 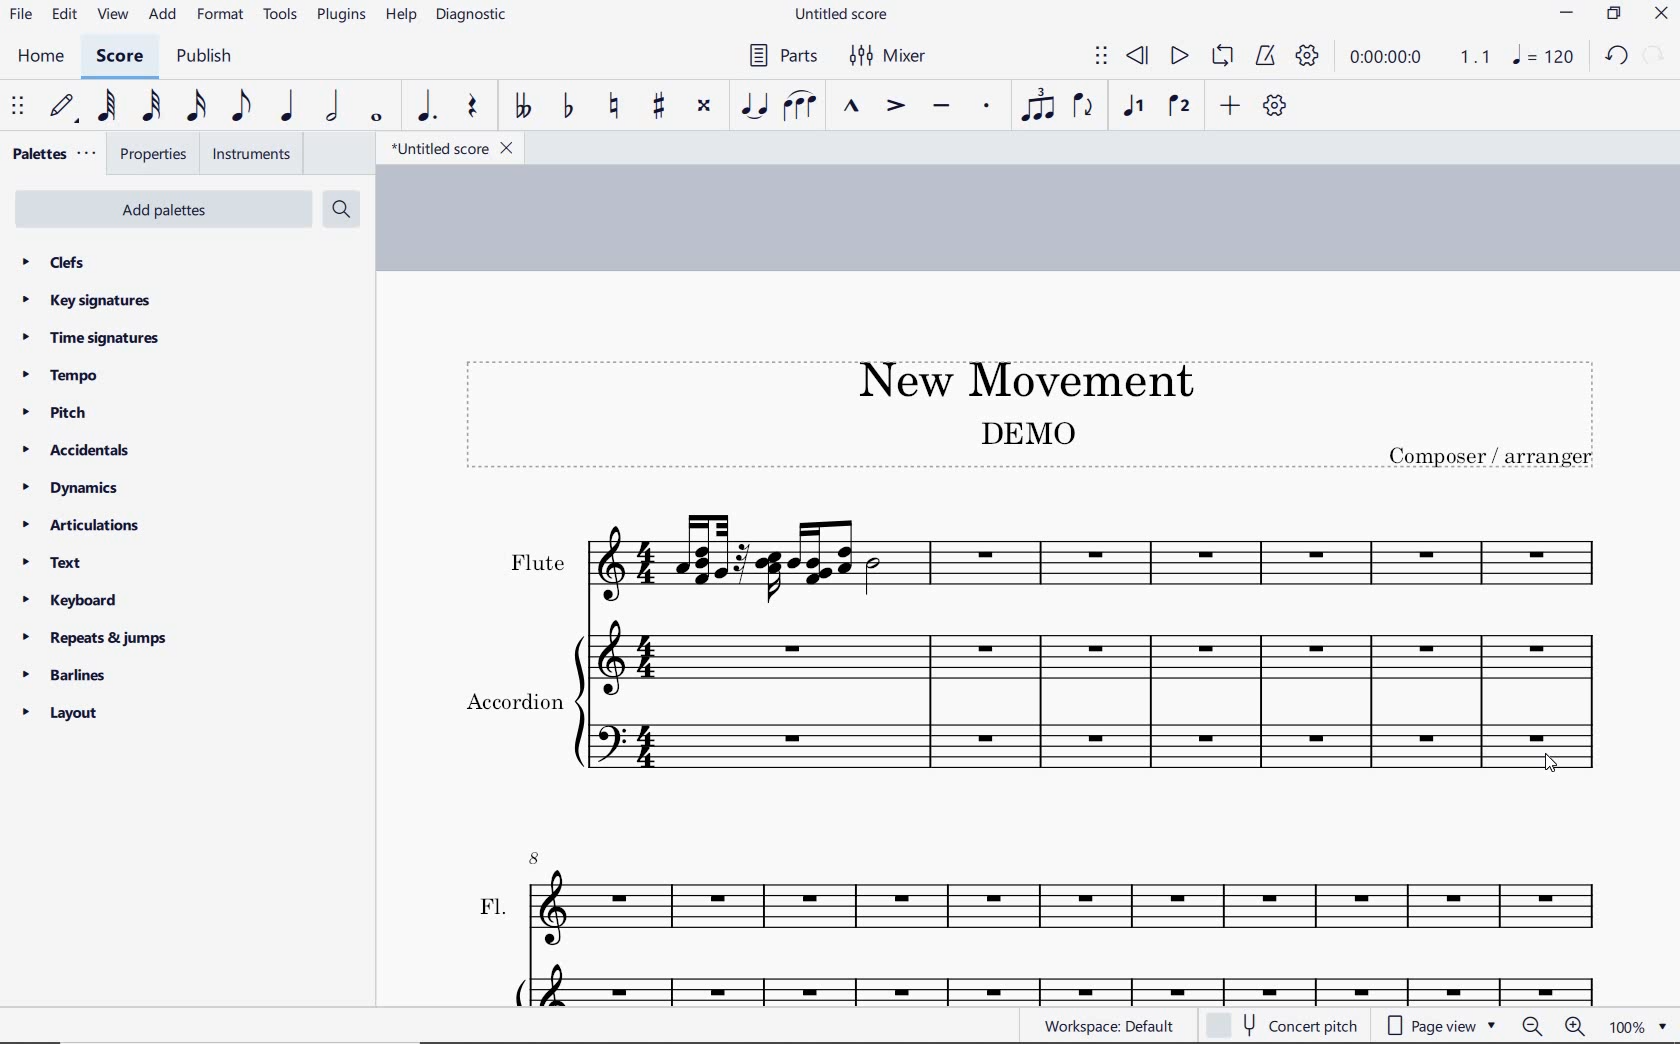 I want to click on help, so click(x=399, y=16).